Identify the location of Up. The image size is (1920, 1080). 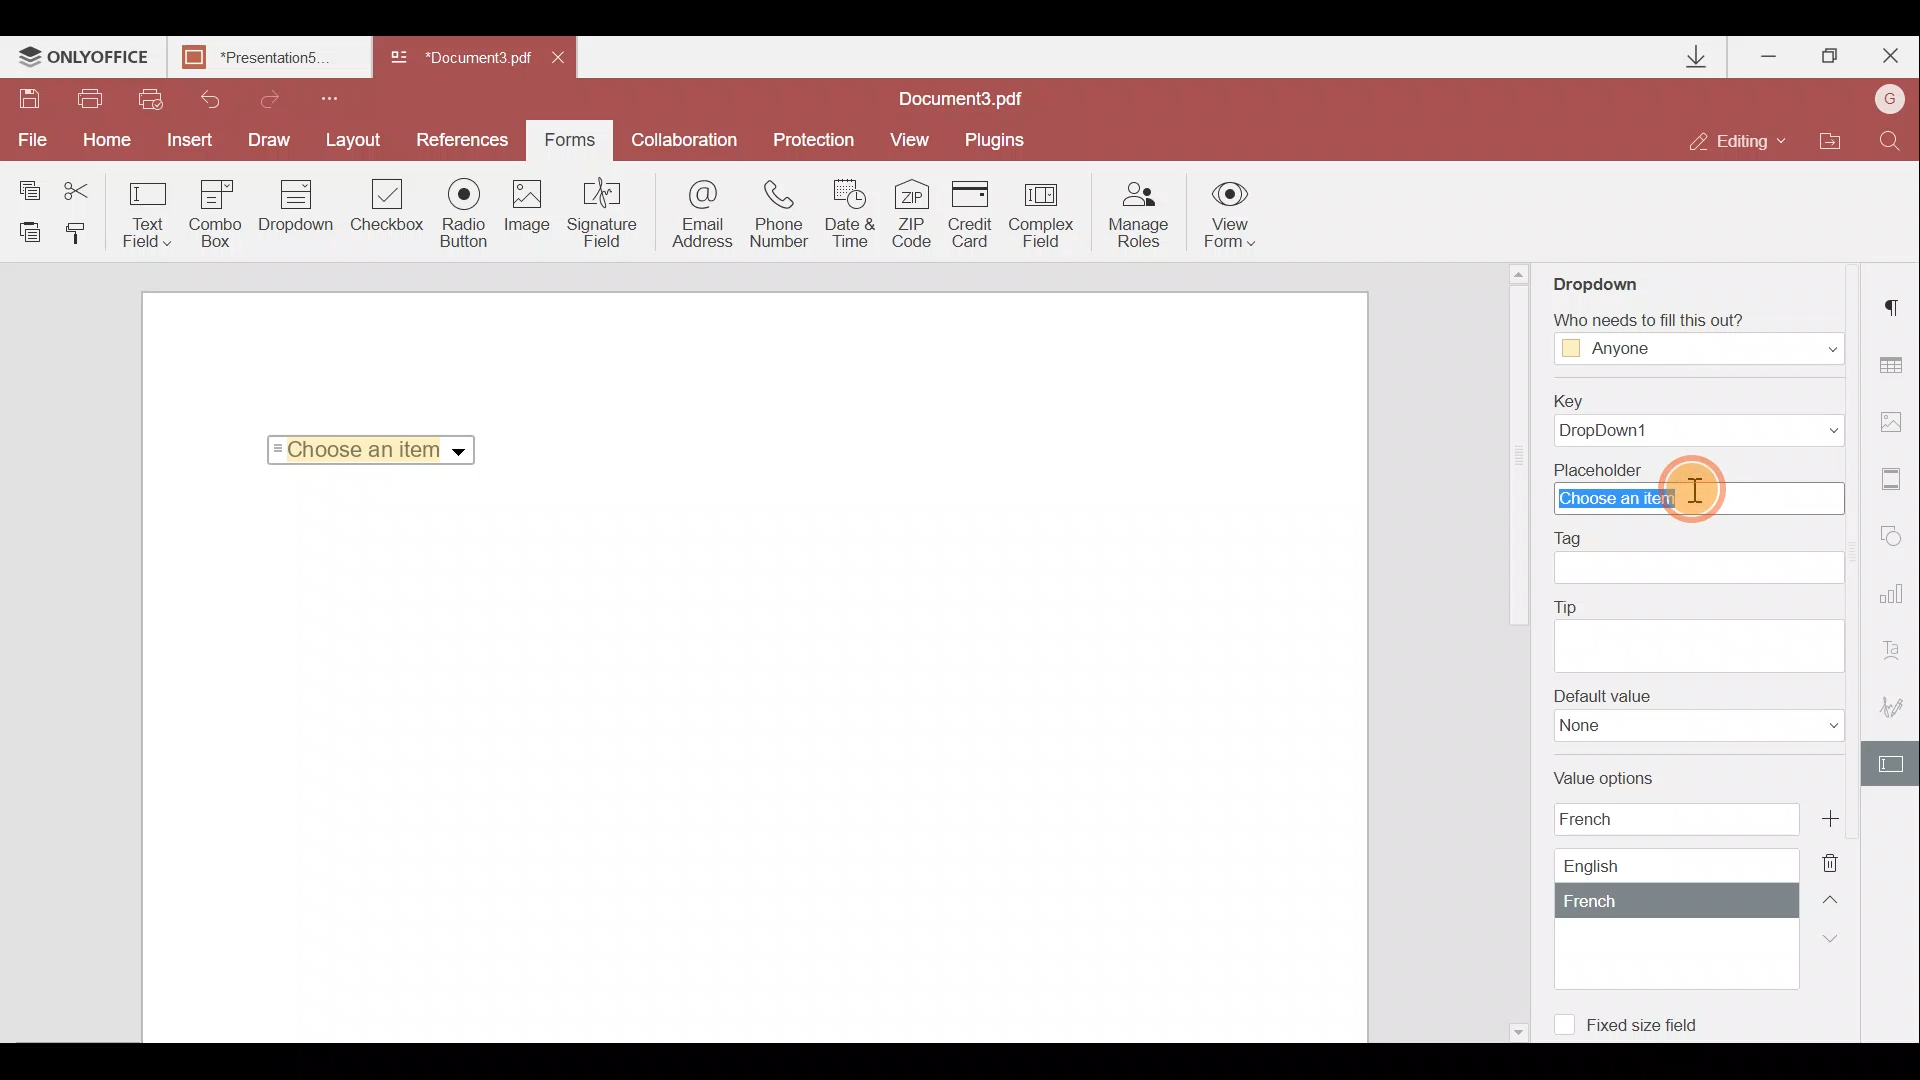
(1836, 897).